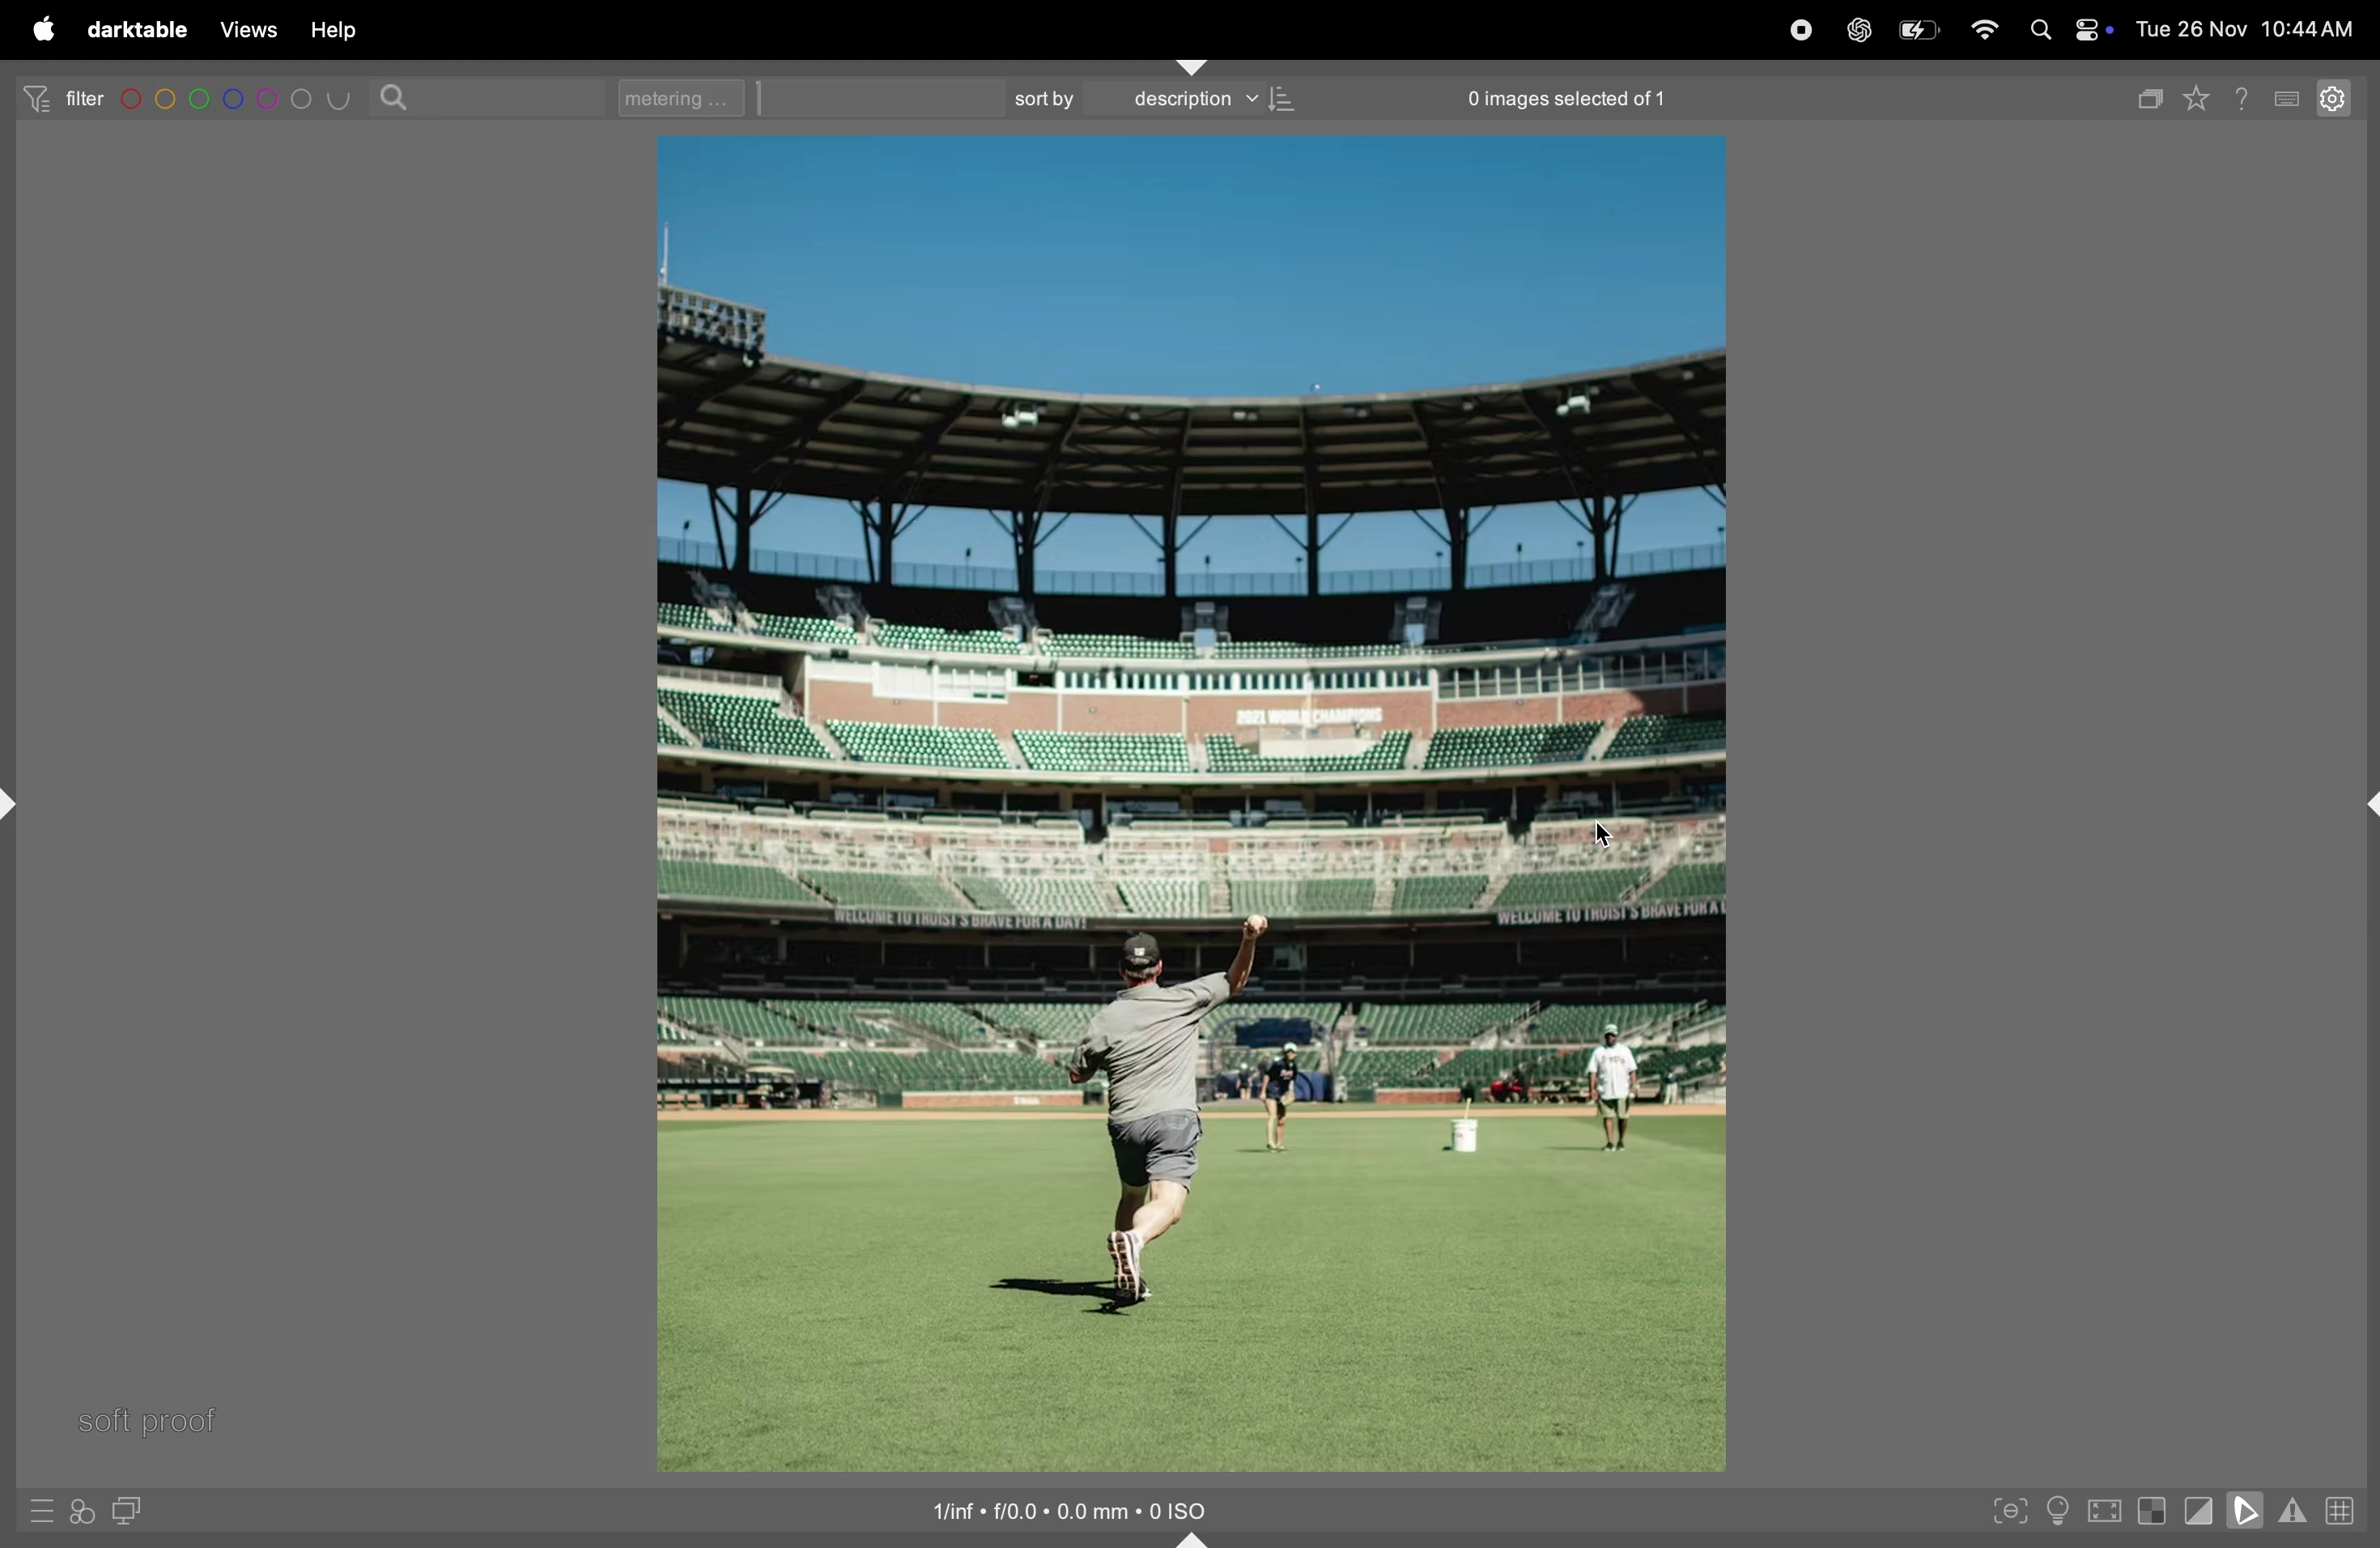 The height and width of the screenshot is (1548, 2380). What do you see at coordinates (249, 31) in the screenshot?
I see `views` at bounding box center [249, 31].